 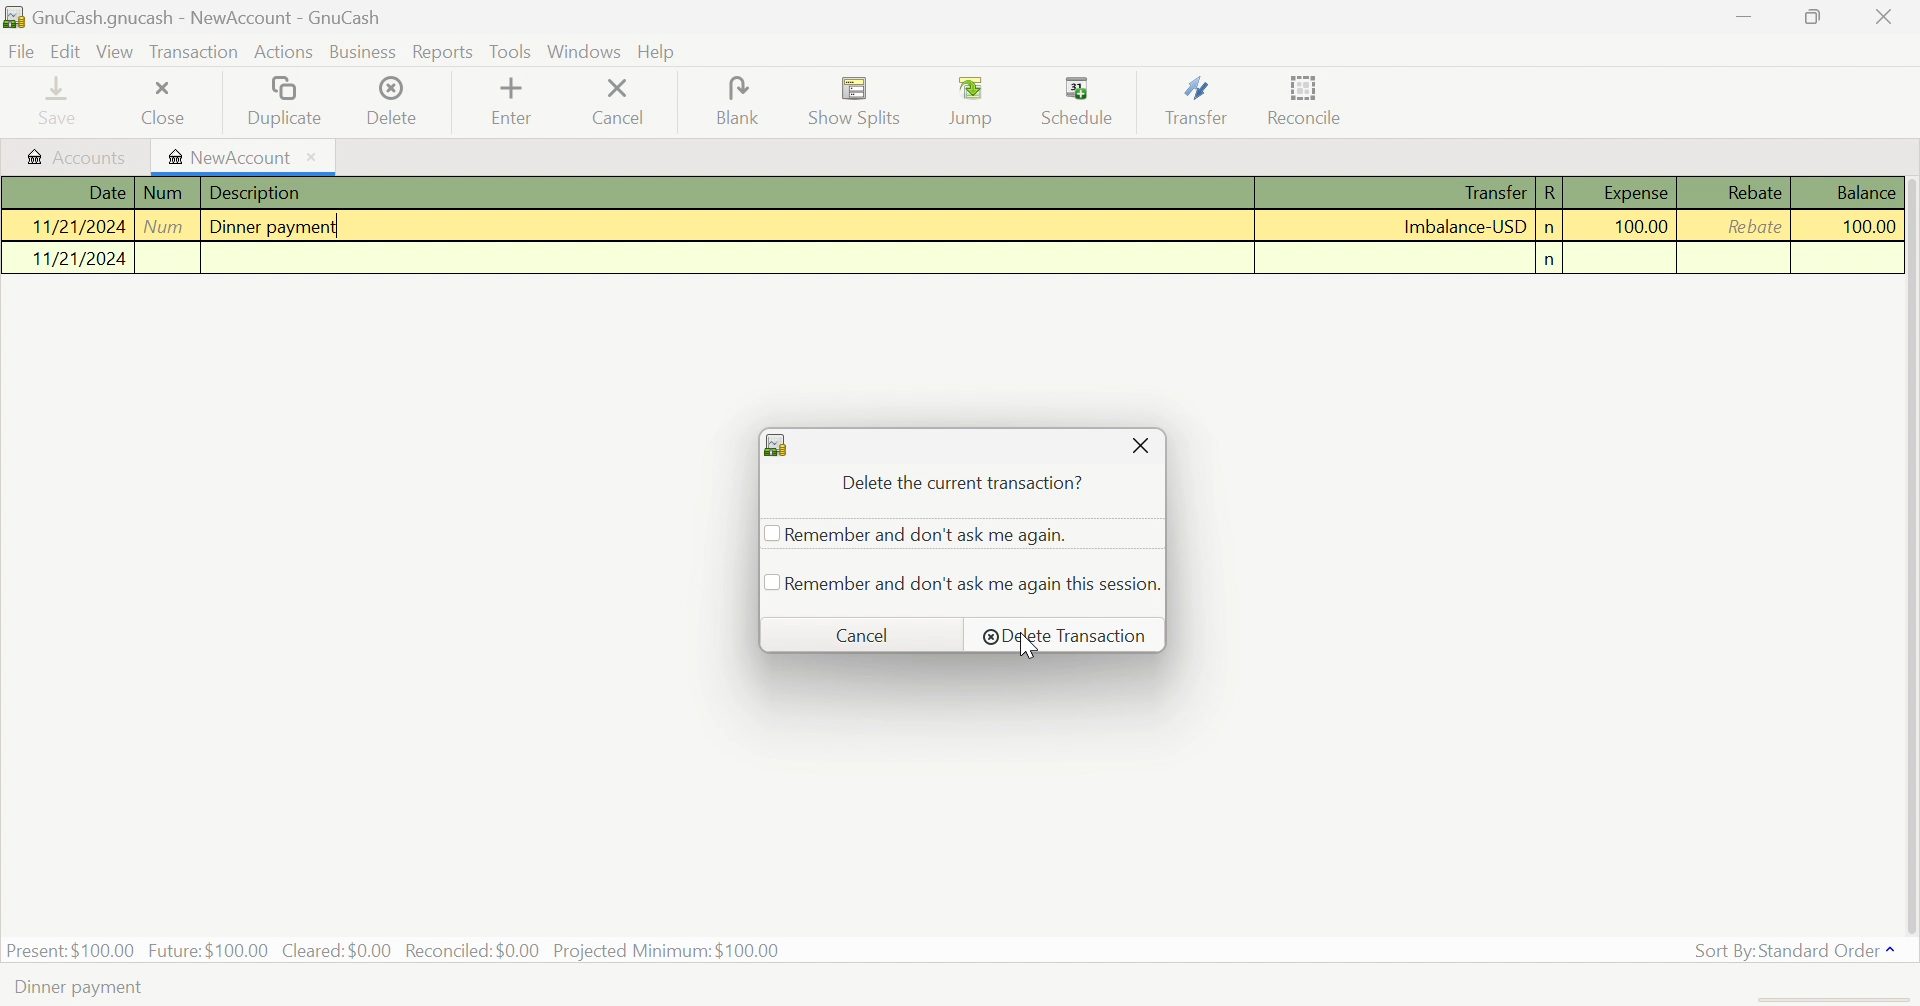 I want to click on Reconciled: $0.00, so click(x=473, y=951).